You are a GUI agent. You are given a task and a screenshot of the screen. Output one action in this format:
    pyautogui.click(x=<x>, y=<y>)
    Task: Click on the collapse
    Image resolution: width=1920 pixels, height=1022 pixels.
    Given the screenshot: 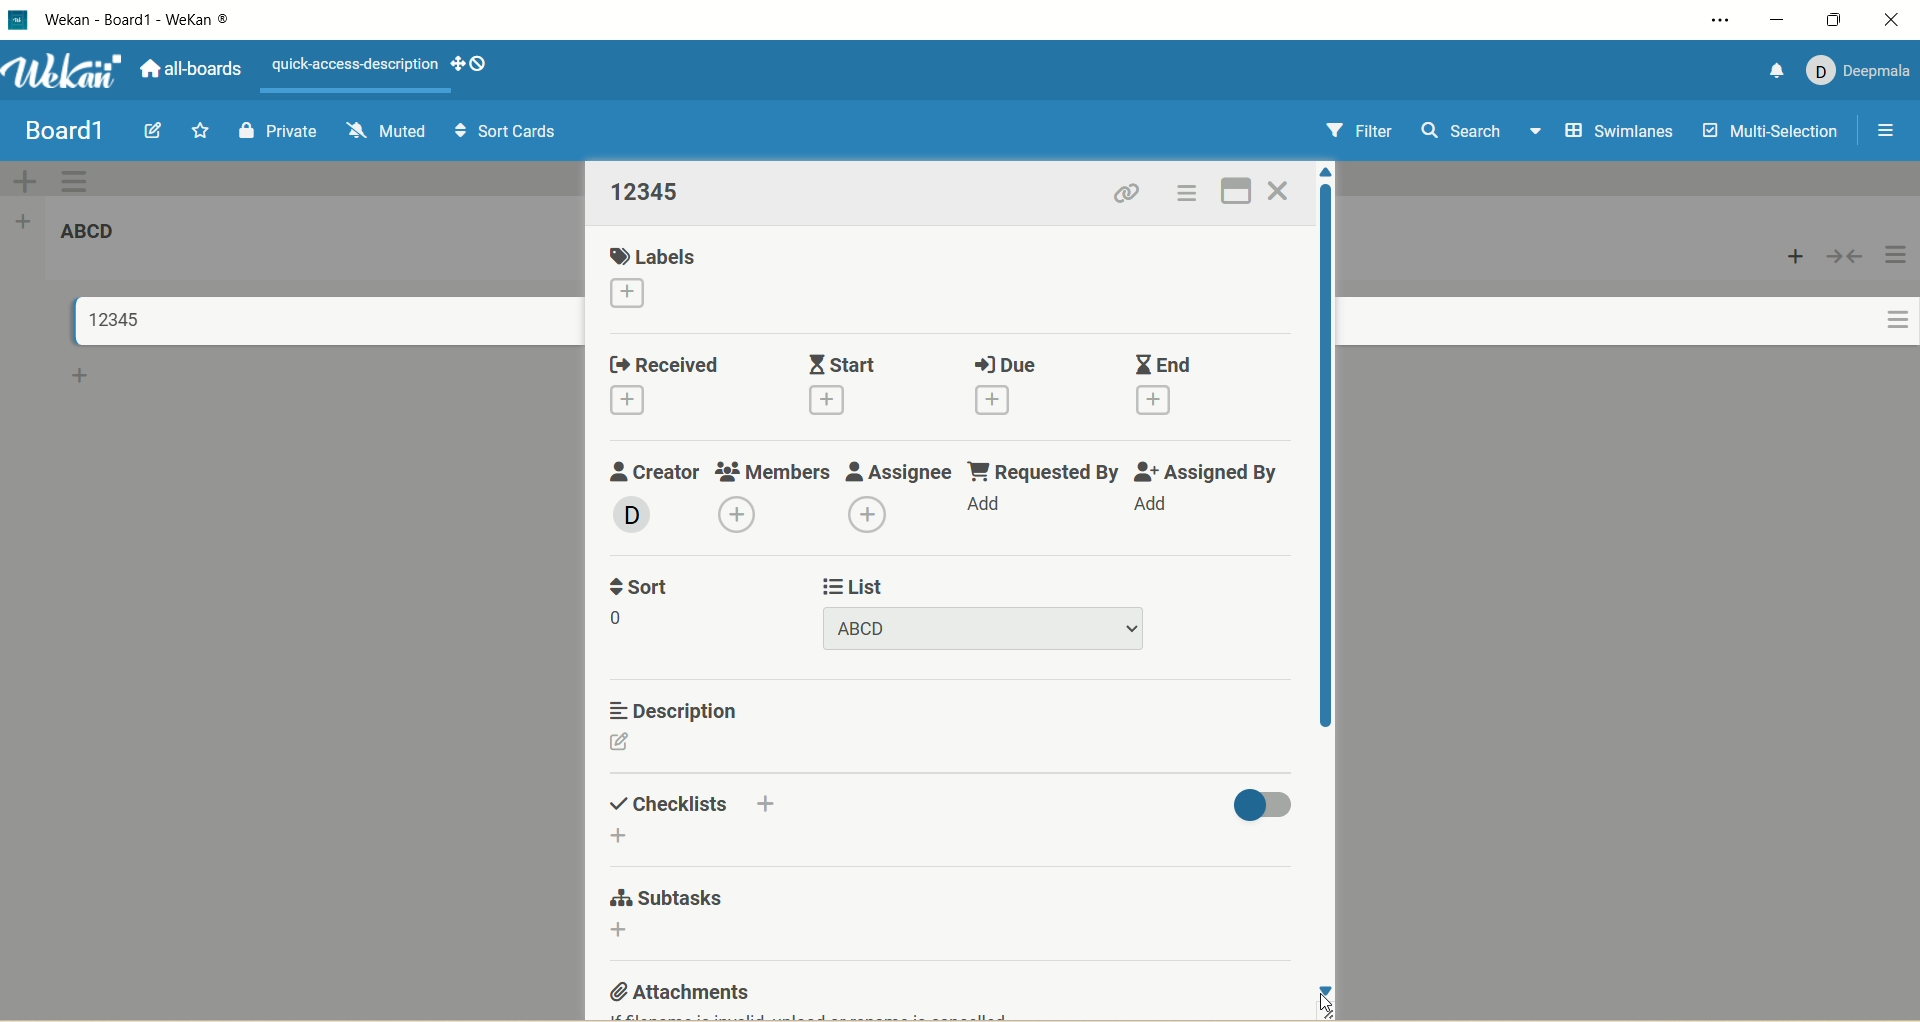 What is the action you would take?
    pyautogui.click(x=1843, y=257)
    